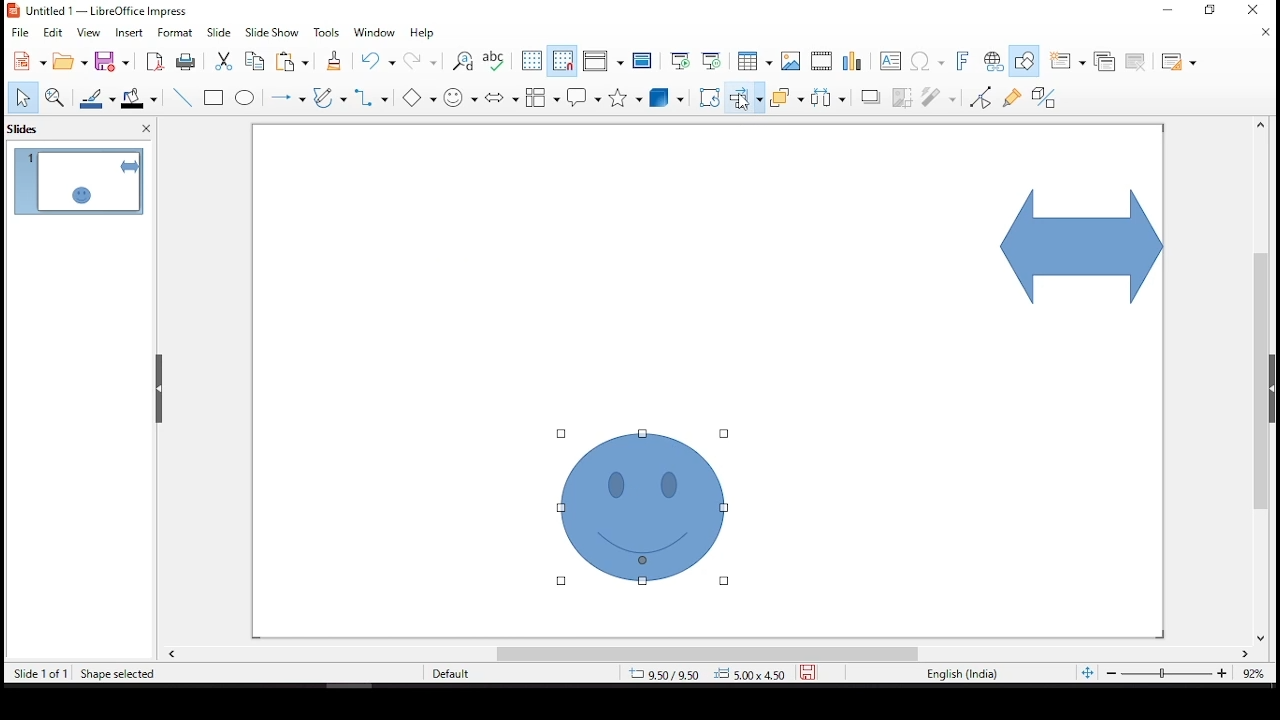  I want to click on slide show, so click(275, 33).